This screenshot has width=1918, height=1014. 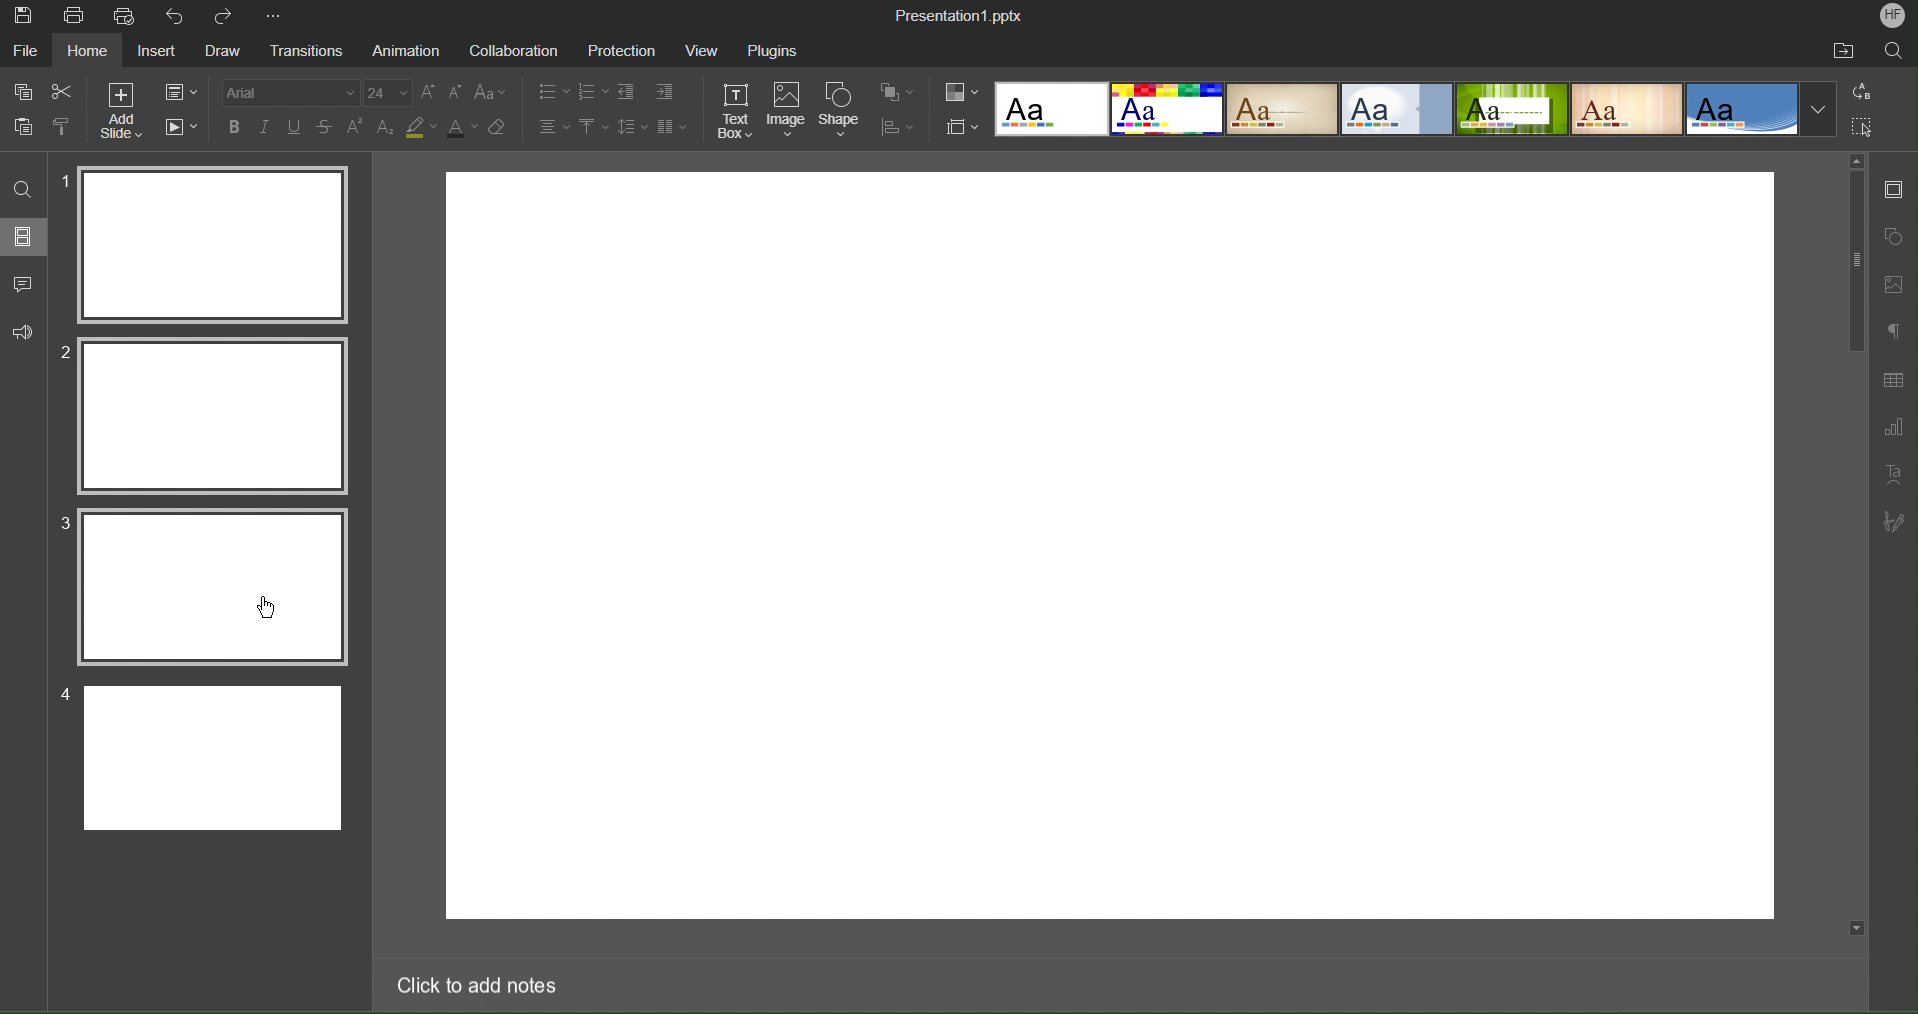 What do you see at coordinates (357, 128) in the screenshot?
I see `superscript` at bounding box center [357, 128].